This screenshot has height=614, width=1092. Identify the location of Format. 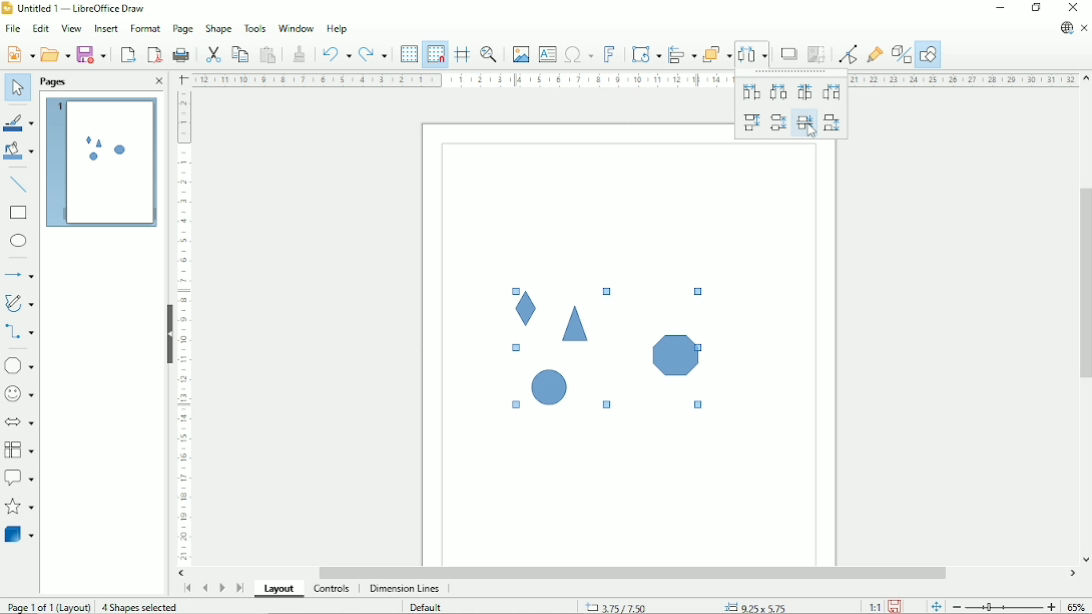
(144, 29).